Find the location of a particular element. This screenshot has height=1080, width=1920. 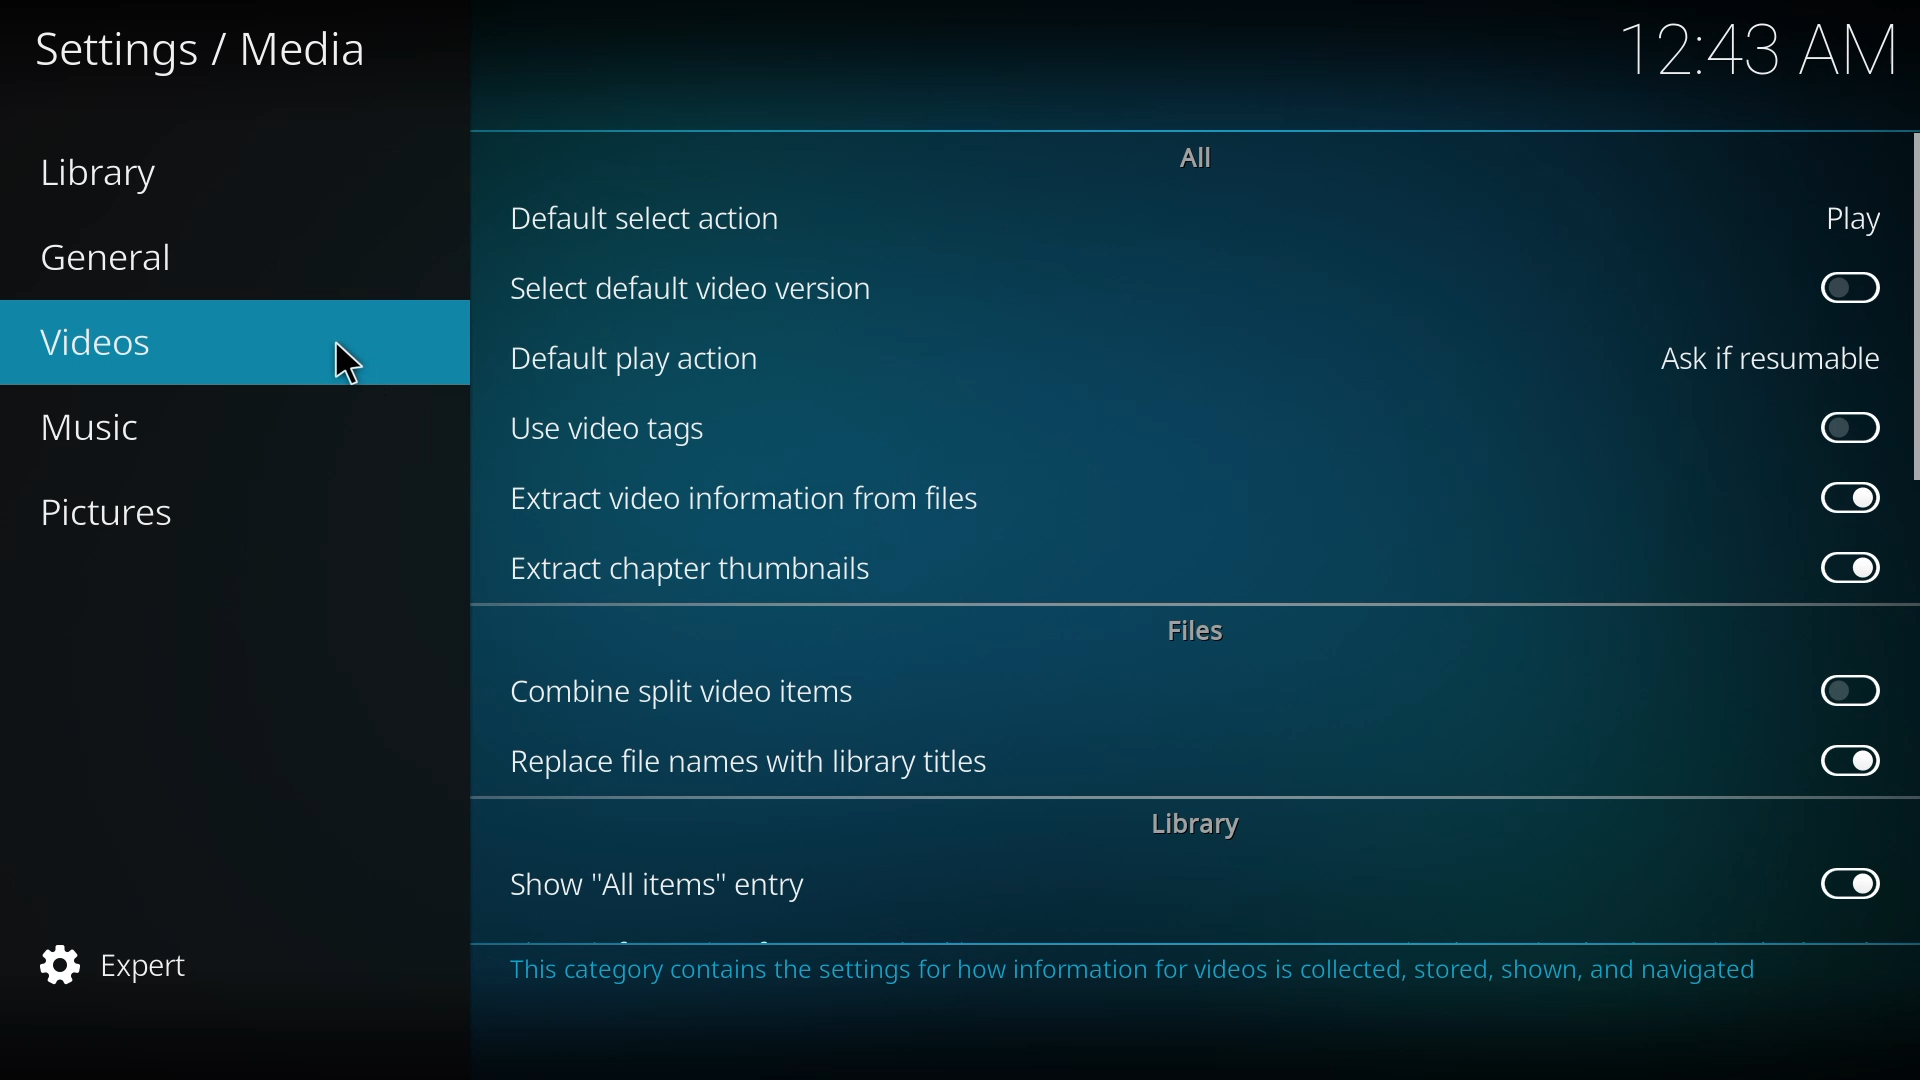

expert is located at coordinates (127, 963).